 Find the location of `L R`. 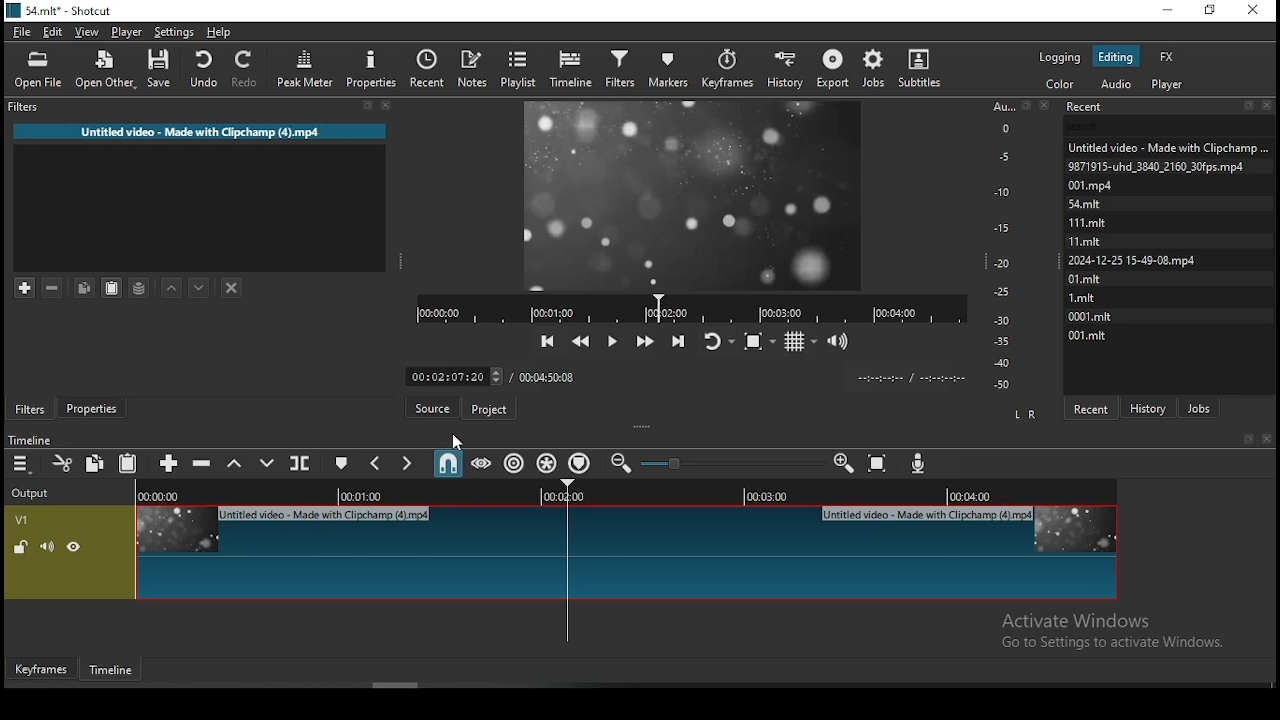

L R is located at coordinates (1024, 414).